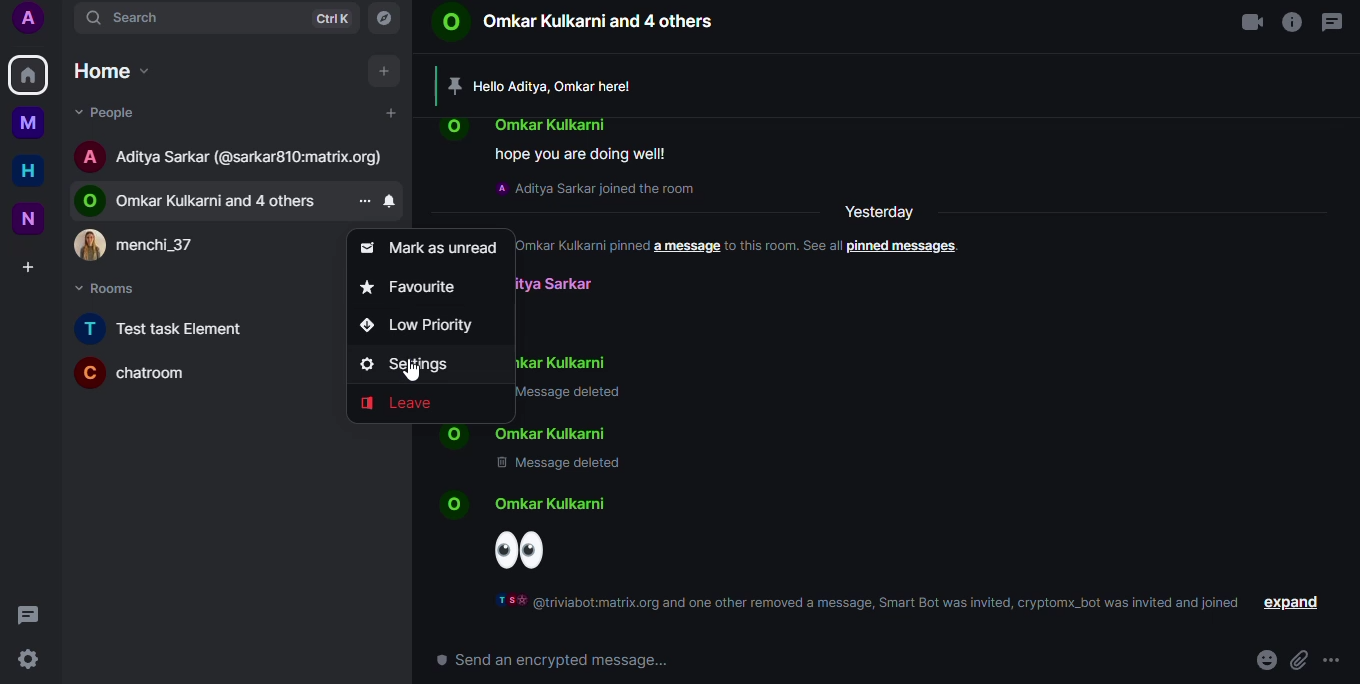  I want to click on pinned message, so click(545, 84).